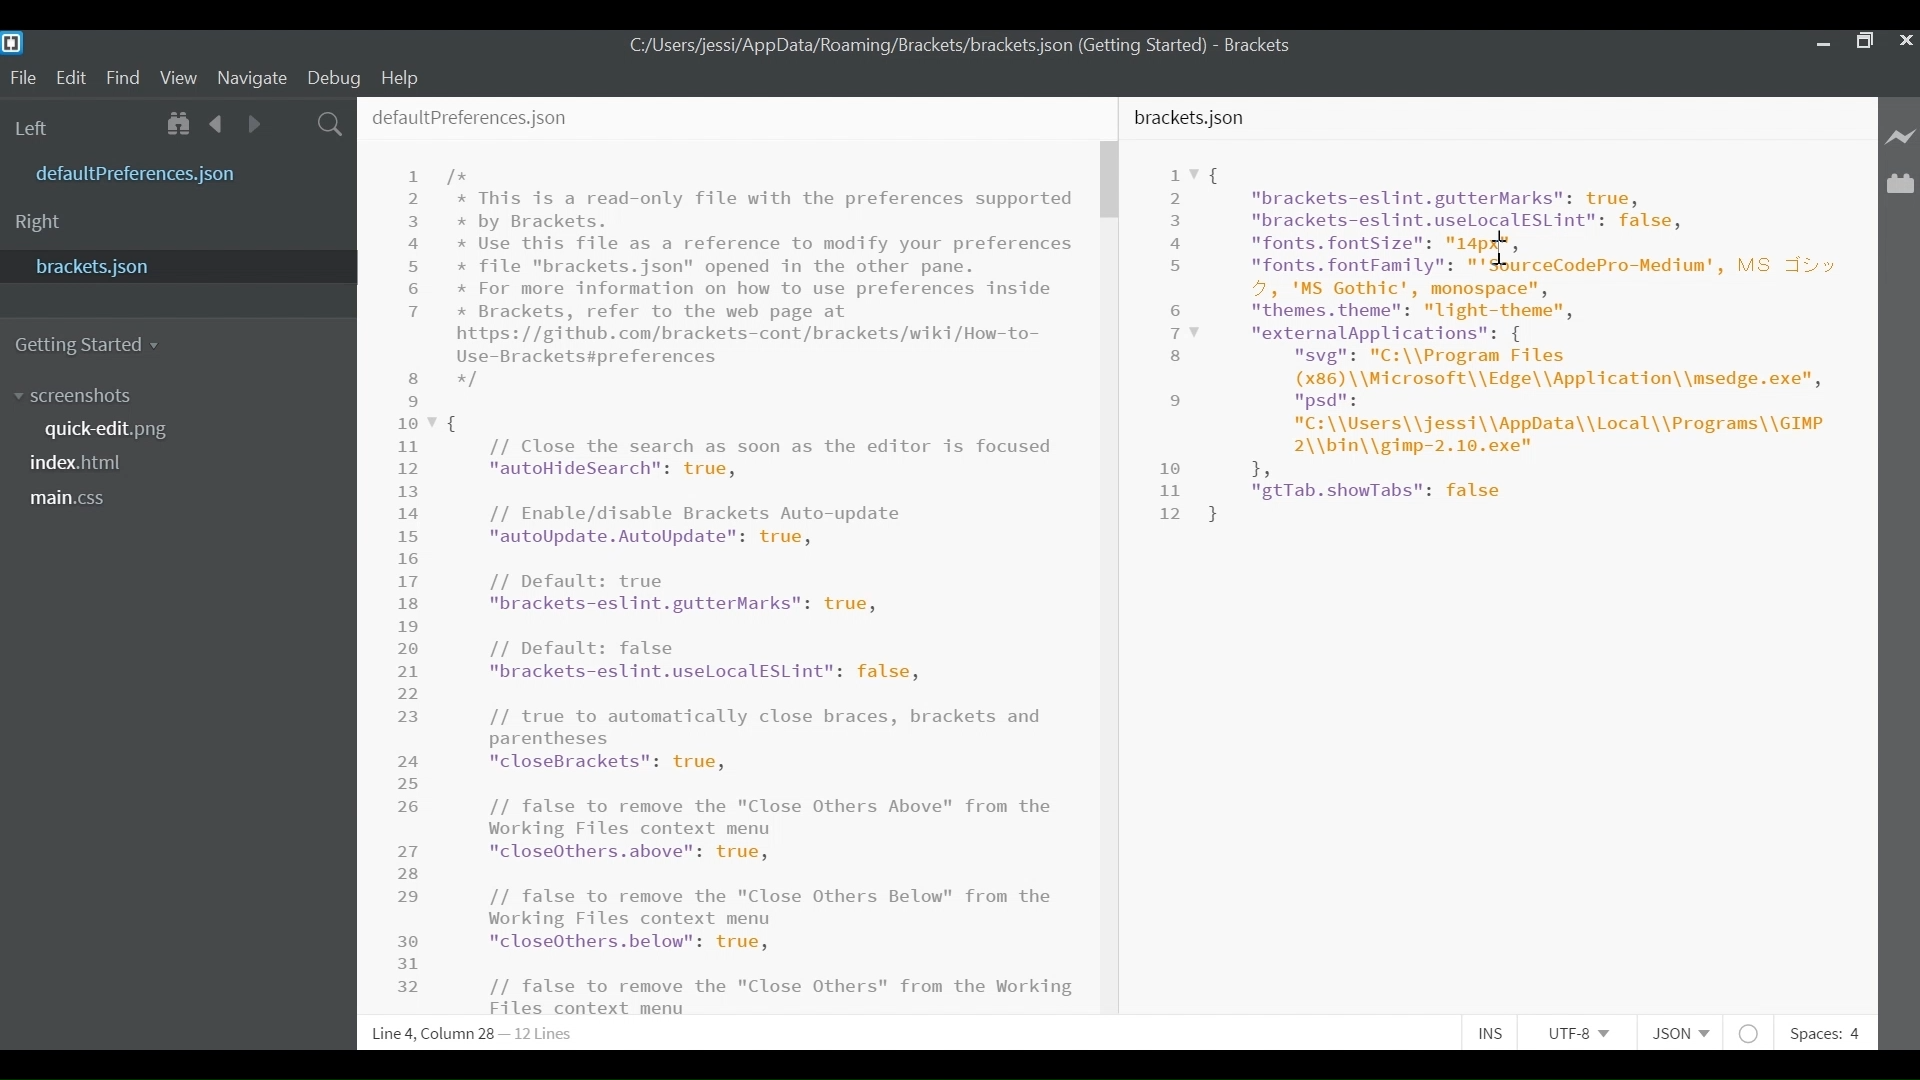  What do you see at coordinates (1111, 181) in the screenshot?
I see `Vertical Scroll bar` at bounding box center [1111, 181].